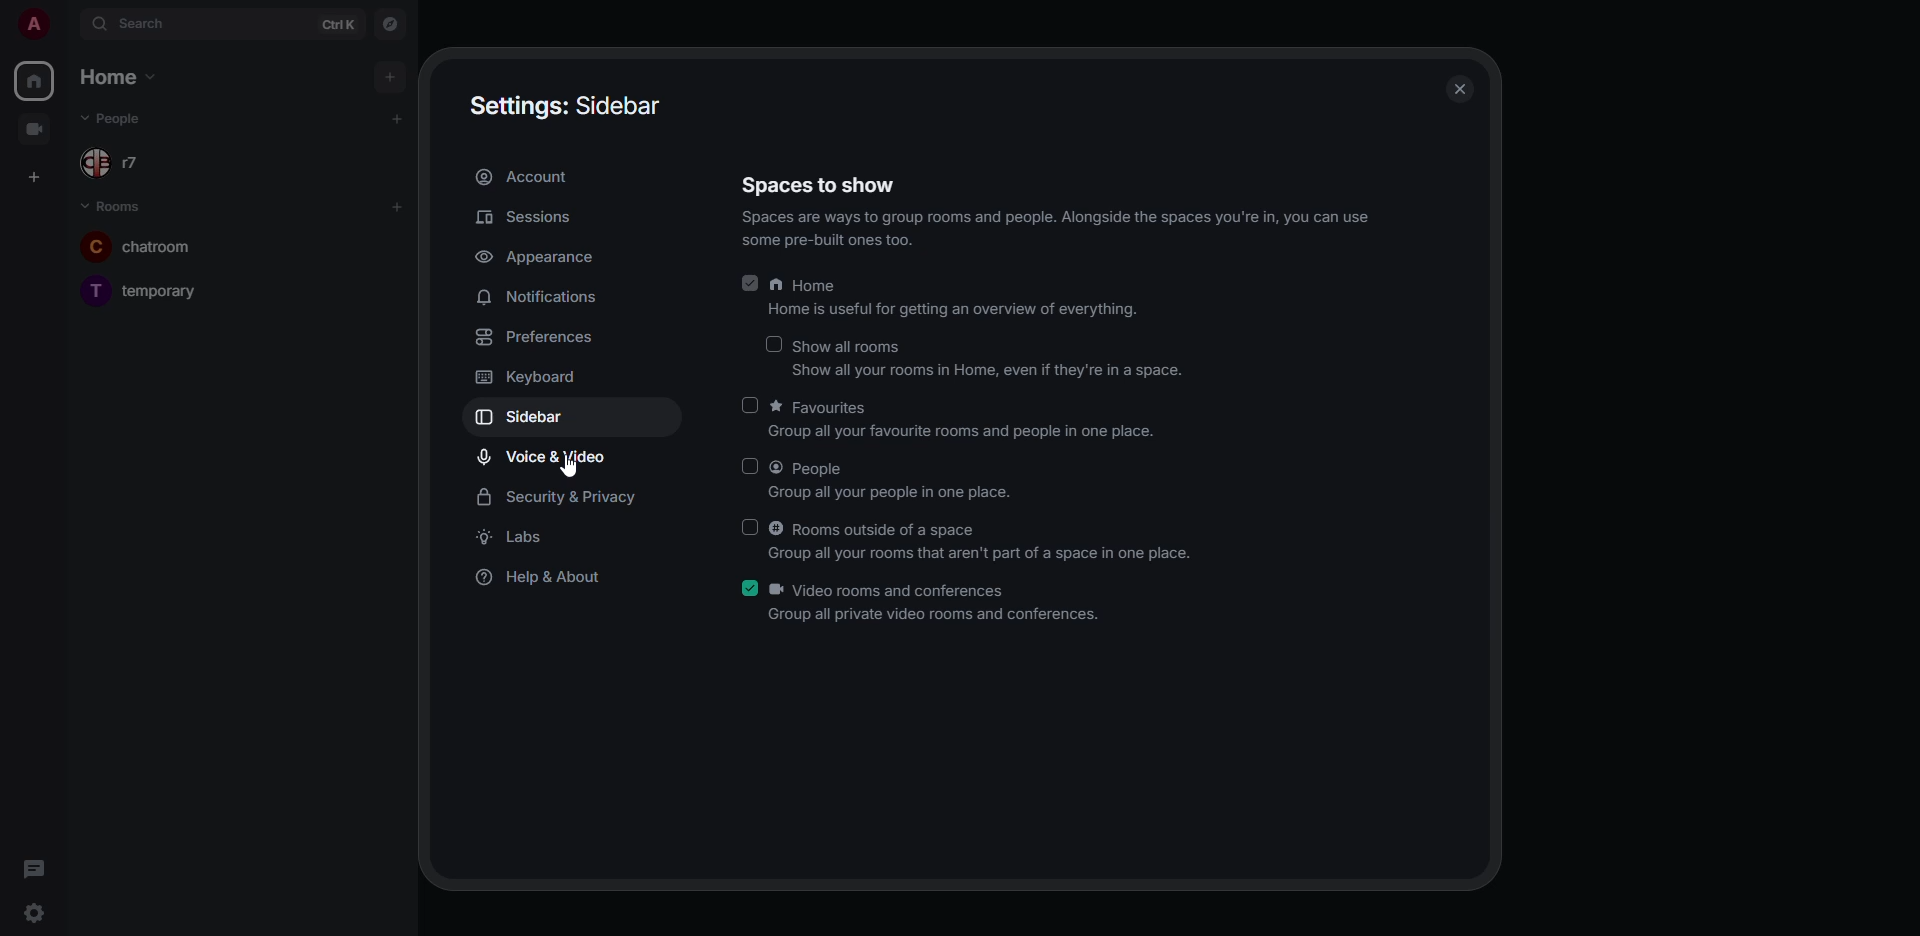 Image resolution: width=1920 pixels, height=936 pixels. What do you see at coordinates (36, 177) in the screenshot?
I see `create space` at bounding box center [36, 177].